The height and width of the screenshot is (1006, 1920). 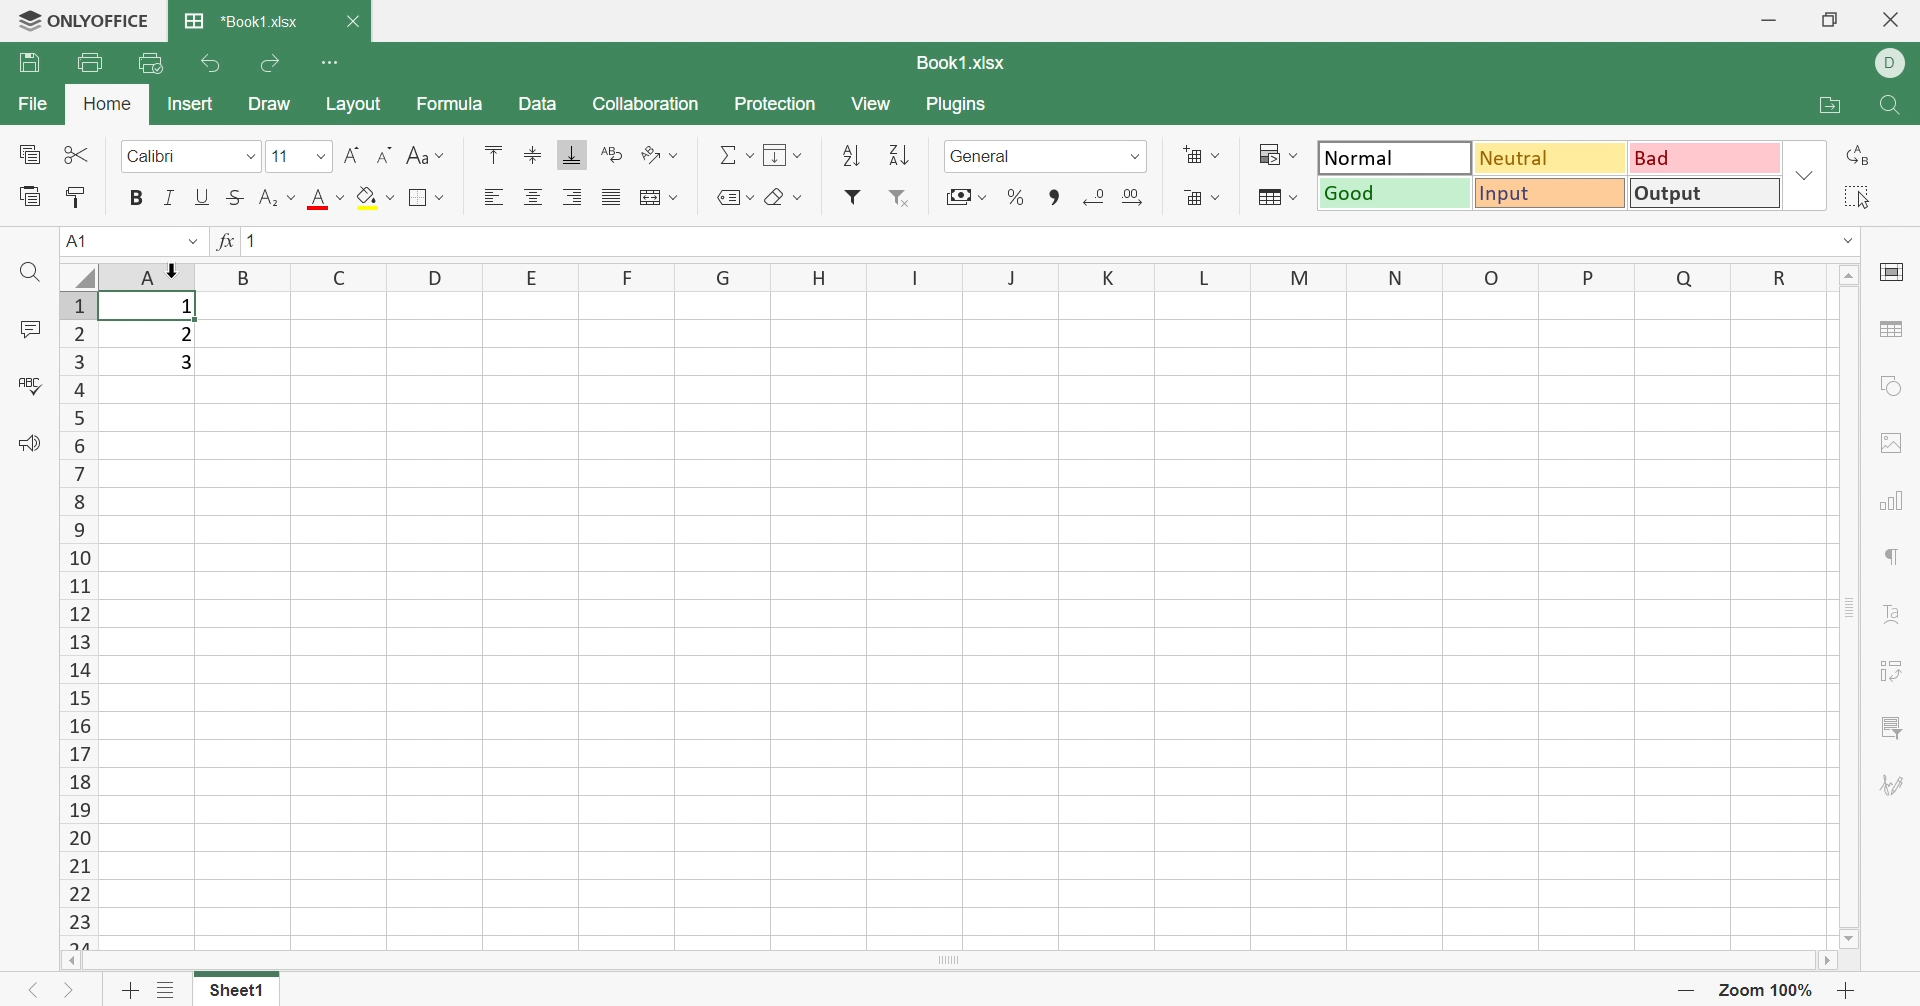 What do you see at coordinates (165, 992) in the screenshot?
I see `List of sheets` at bounding box center [165, 992].